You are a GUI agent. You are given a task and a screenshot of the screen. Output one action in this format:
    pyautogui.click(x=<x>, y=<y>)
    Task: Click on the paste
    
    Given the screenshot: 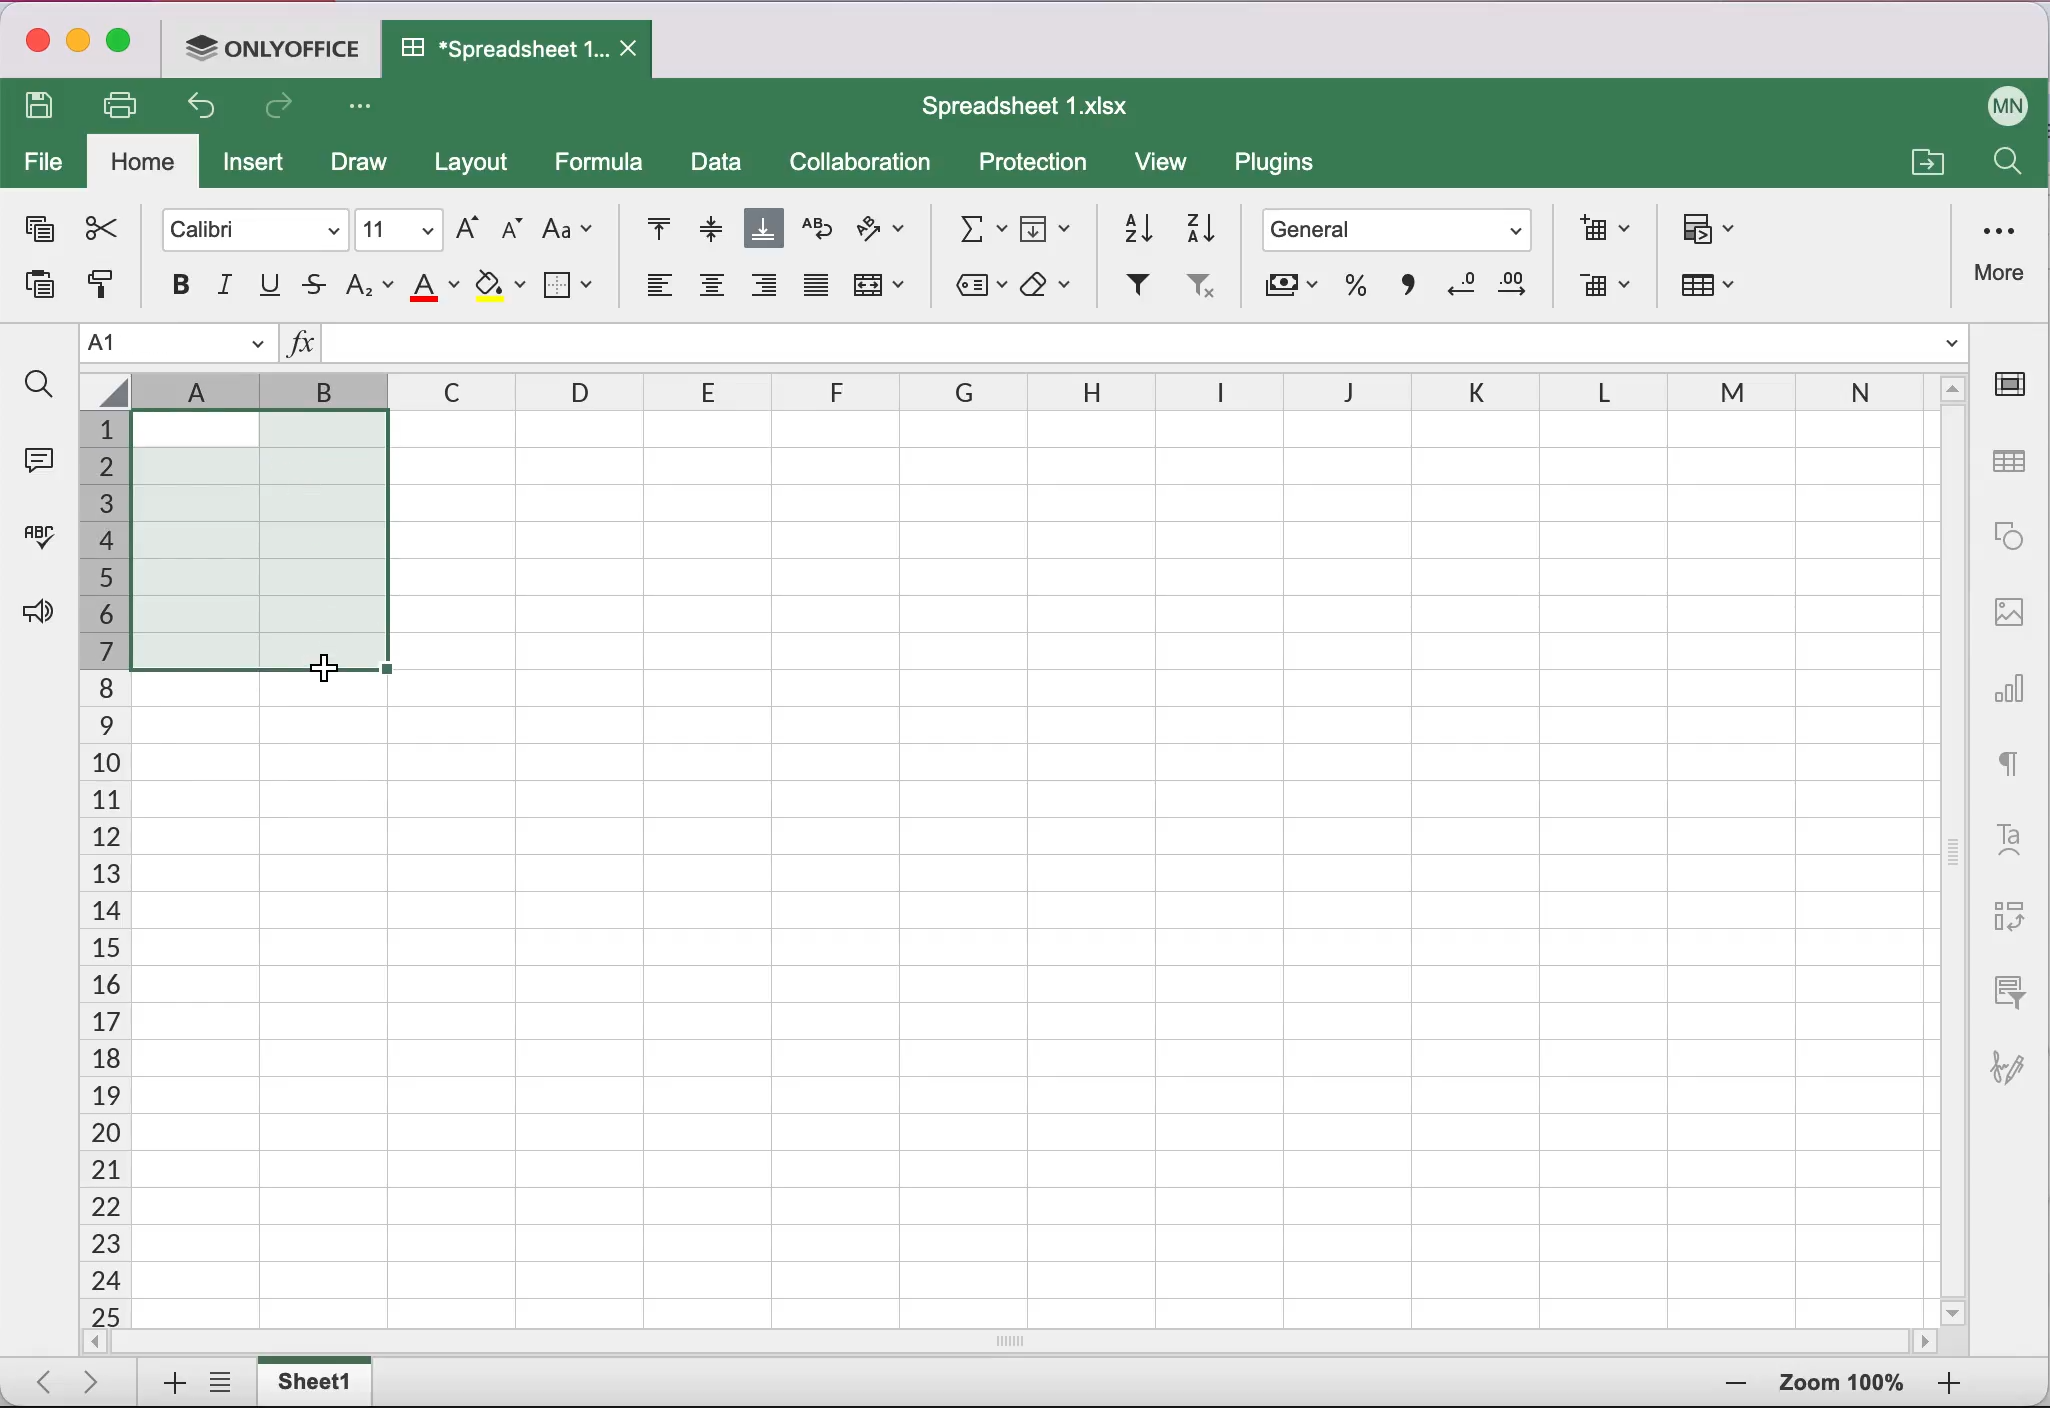 What is the action you would take?
    pyautogui.click(x=32, y=291)
    